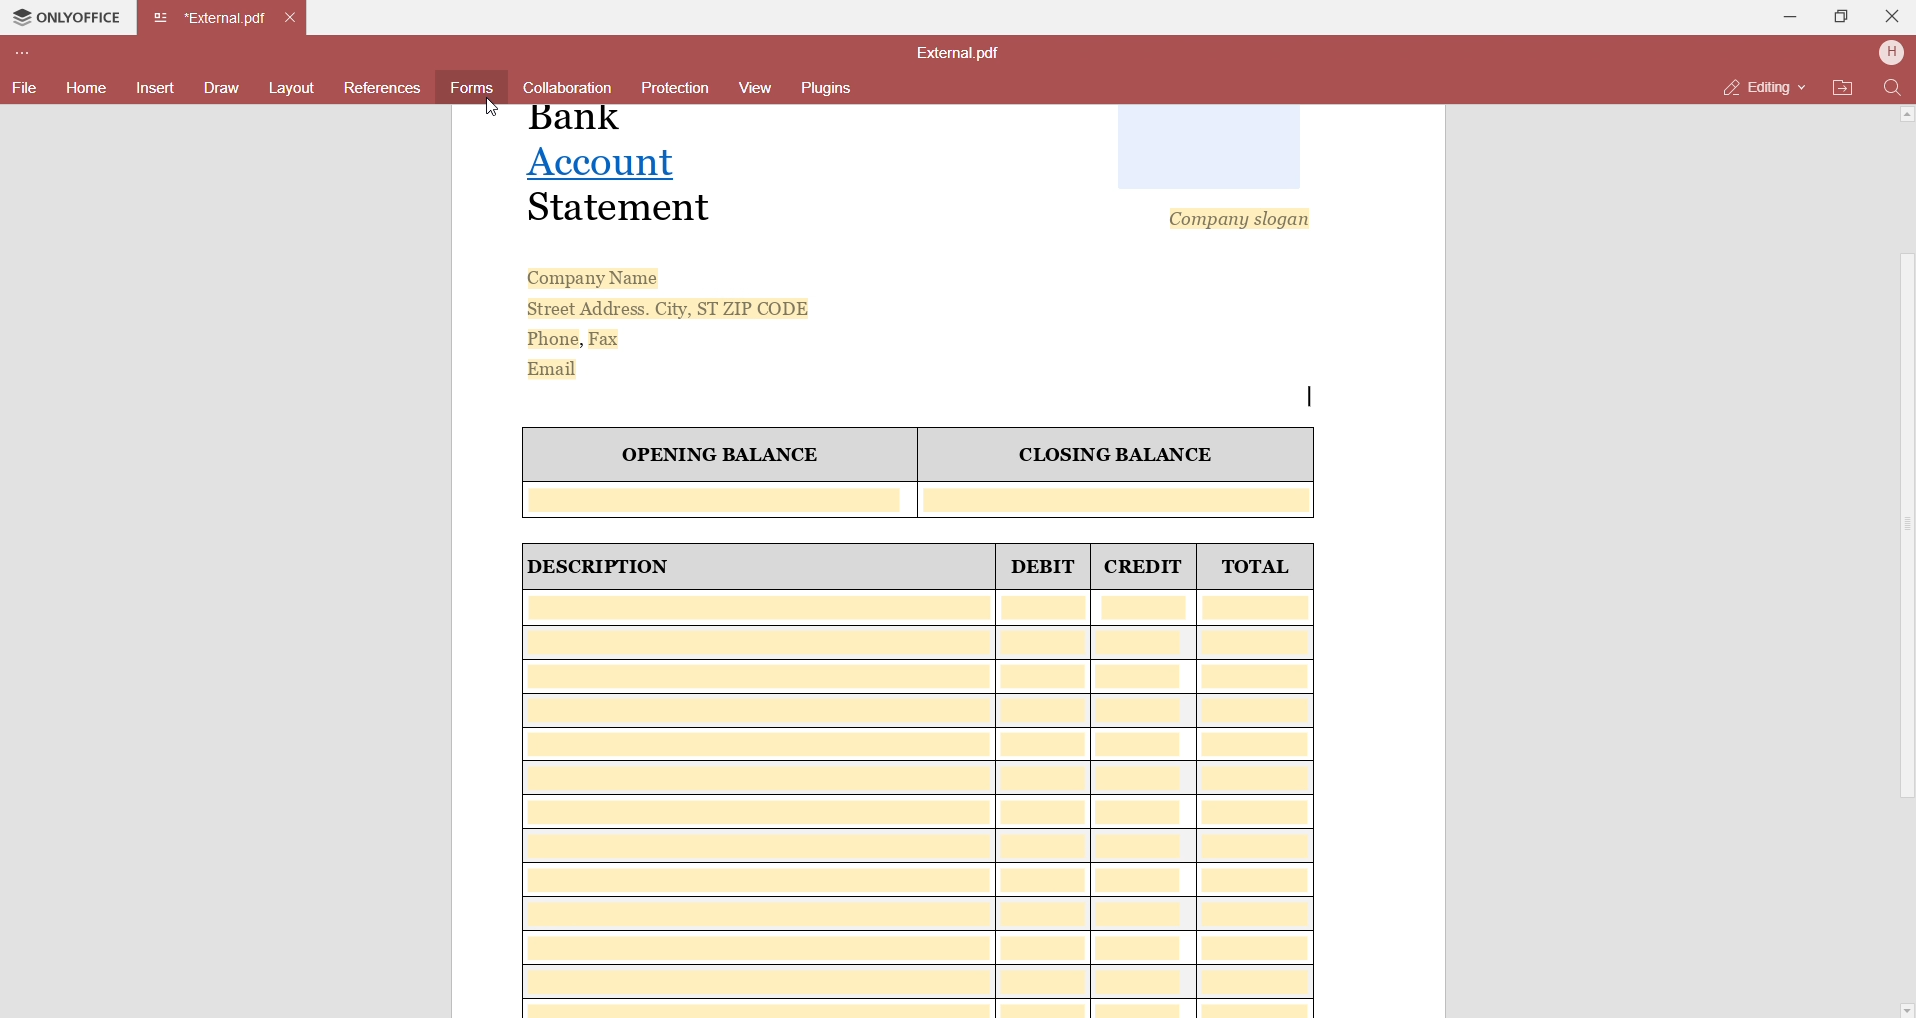 This screenshot has height=1018, width=1916. Describe the element at coordinates (1911, 119) in the screenshot. I see `Scroll Up` at that location.